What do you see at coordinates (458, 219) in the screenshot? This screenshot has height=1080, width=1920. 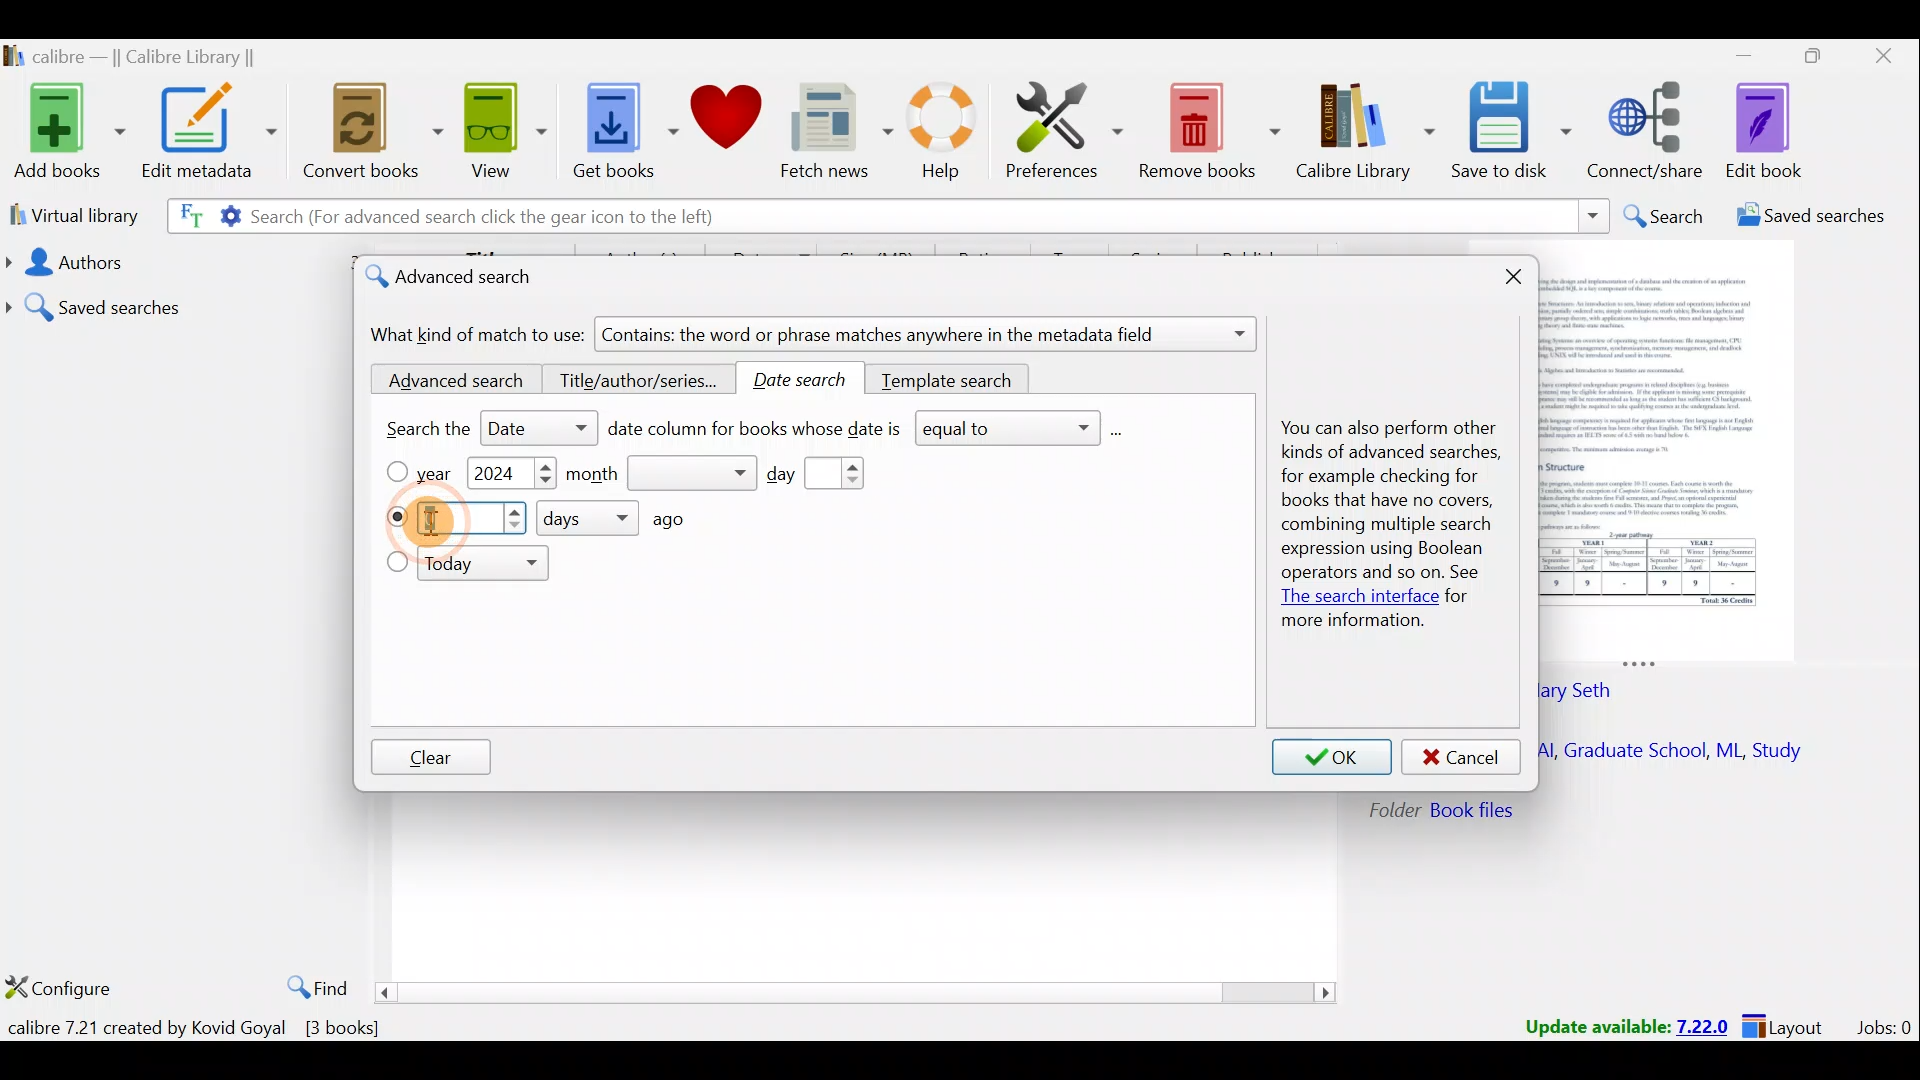 I see `Search (For advanced search click the gear icon to the left)` at bounding box center [458, 219].